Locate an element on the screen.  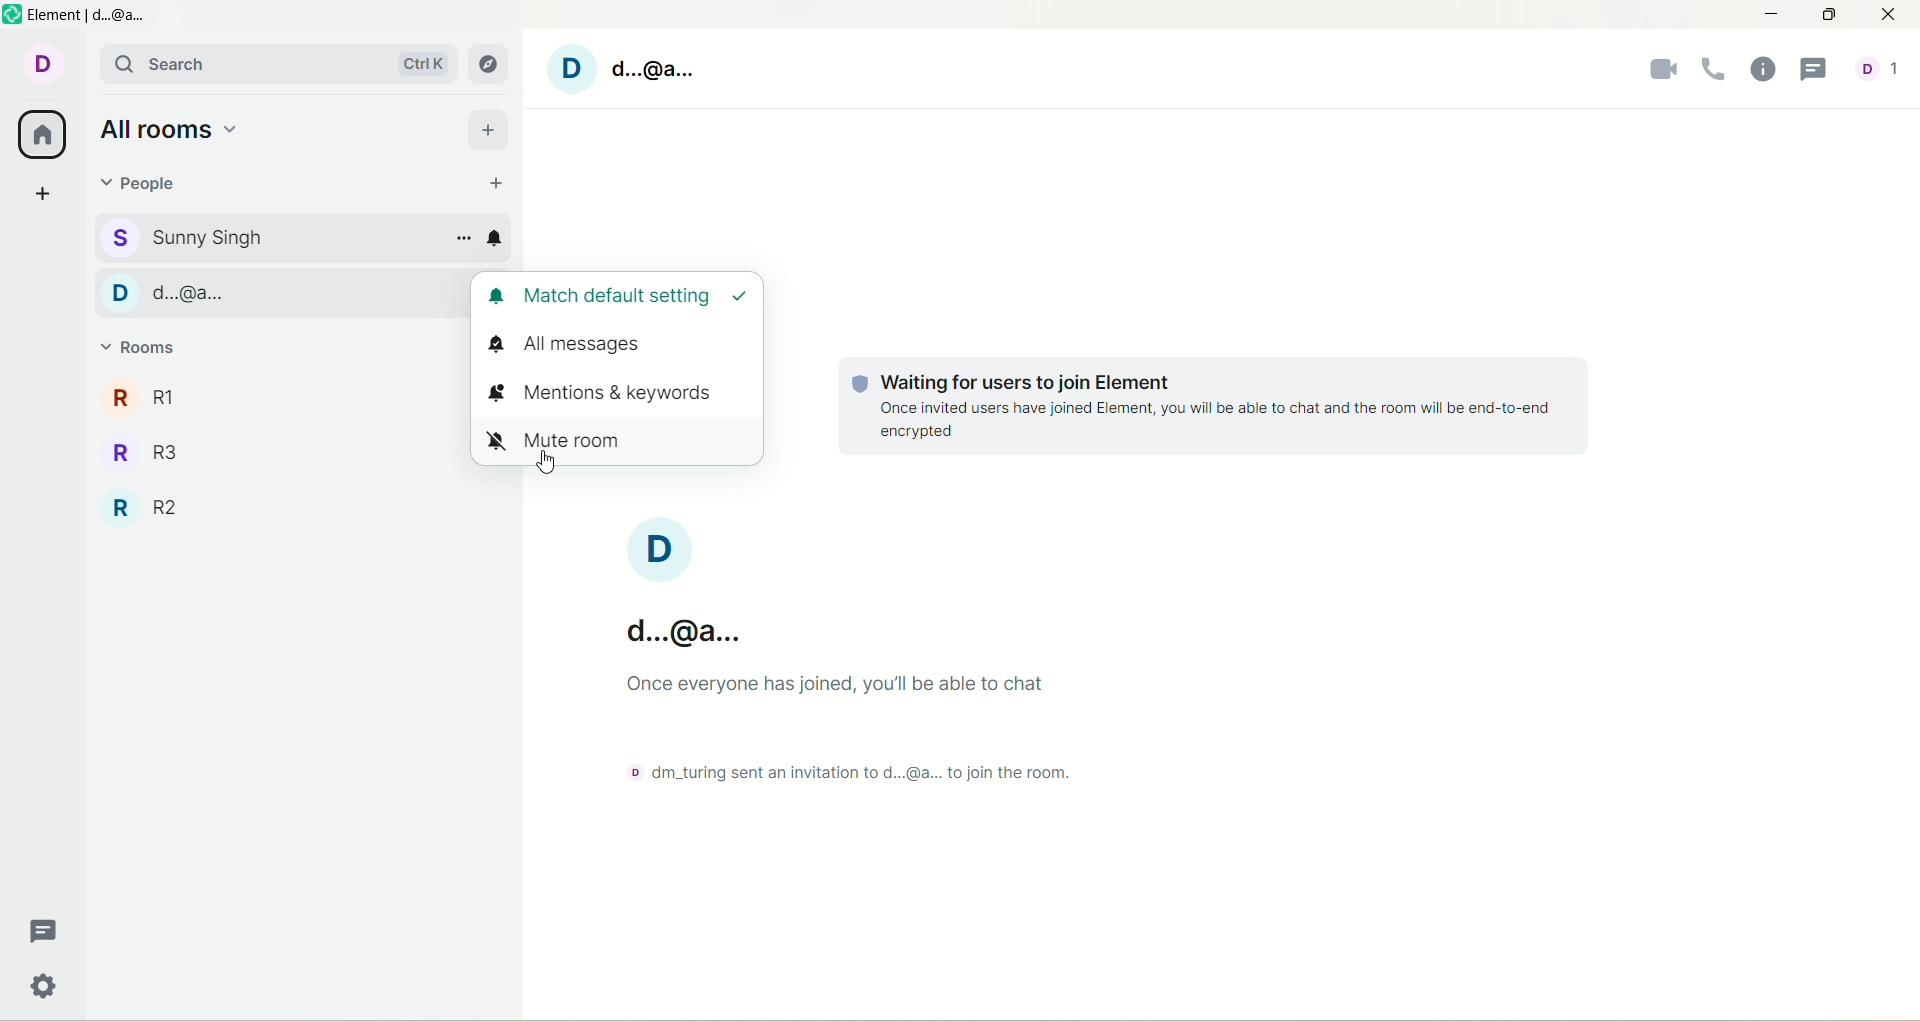
notification is located at coordinates (493, 238).